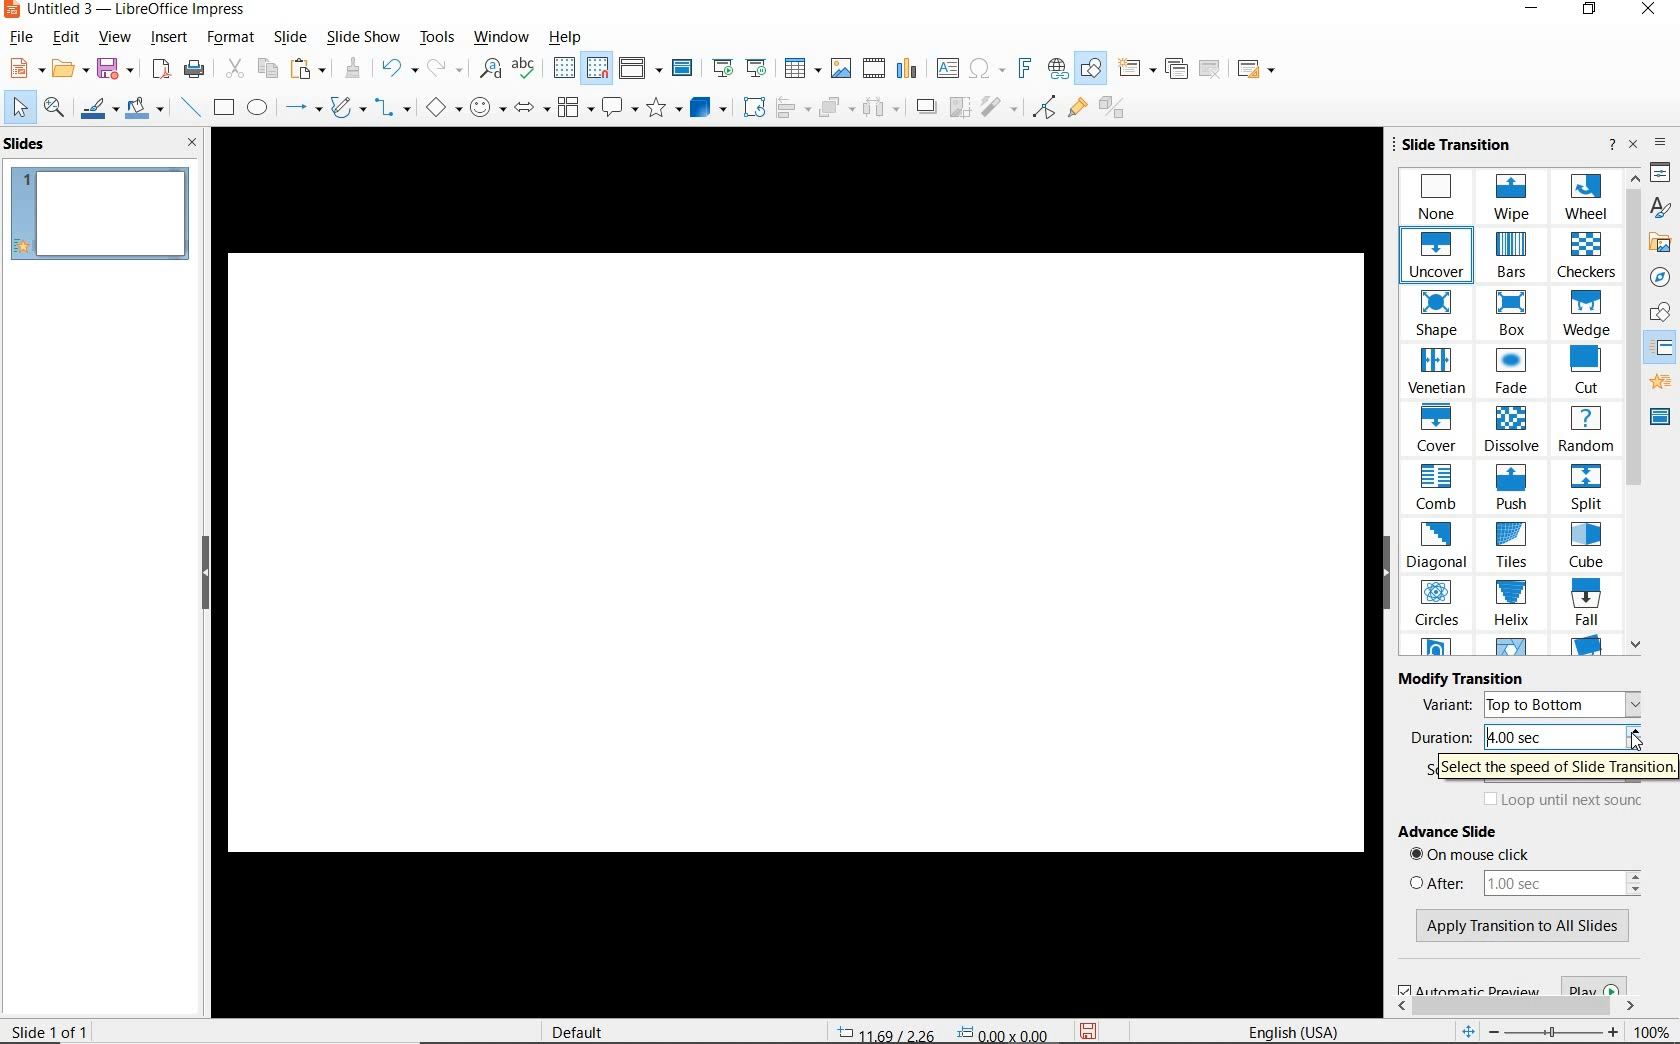 This screenshot has width=1680, height=1044. Describe the element at coordinates (999, 109) in the screenshot. I see `FILTER` at that location.